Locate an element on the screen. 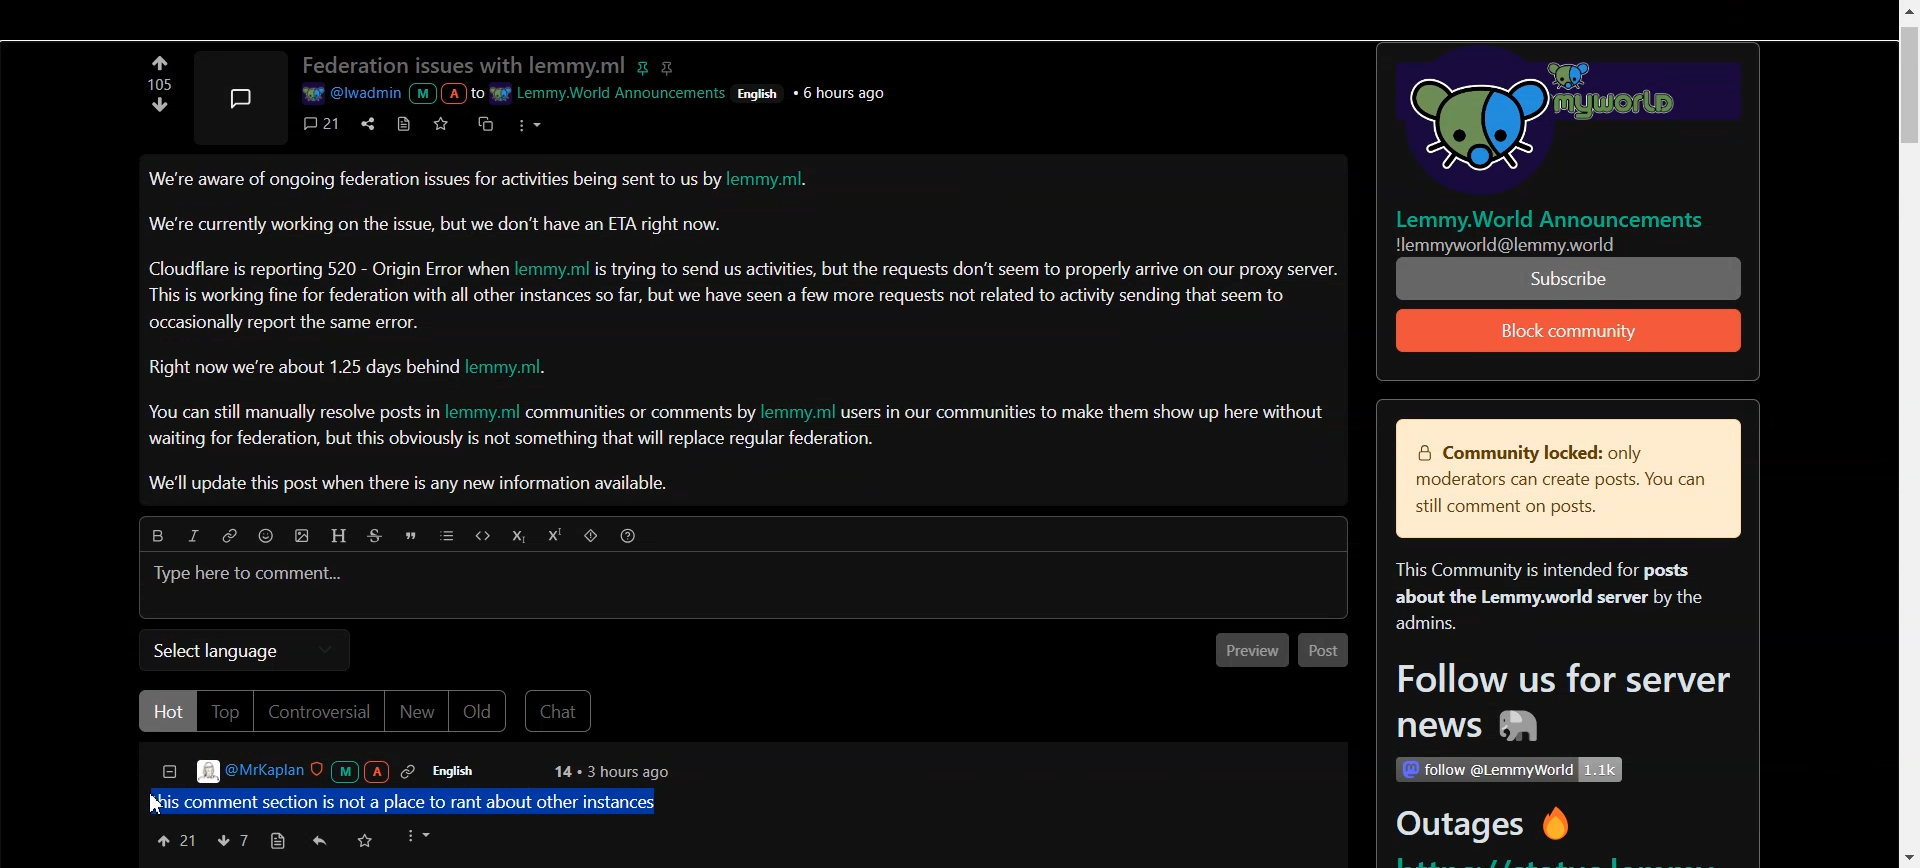 The height and width of the screenshot is (868, 1920).  is located at coordinates (1508, 770).